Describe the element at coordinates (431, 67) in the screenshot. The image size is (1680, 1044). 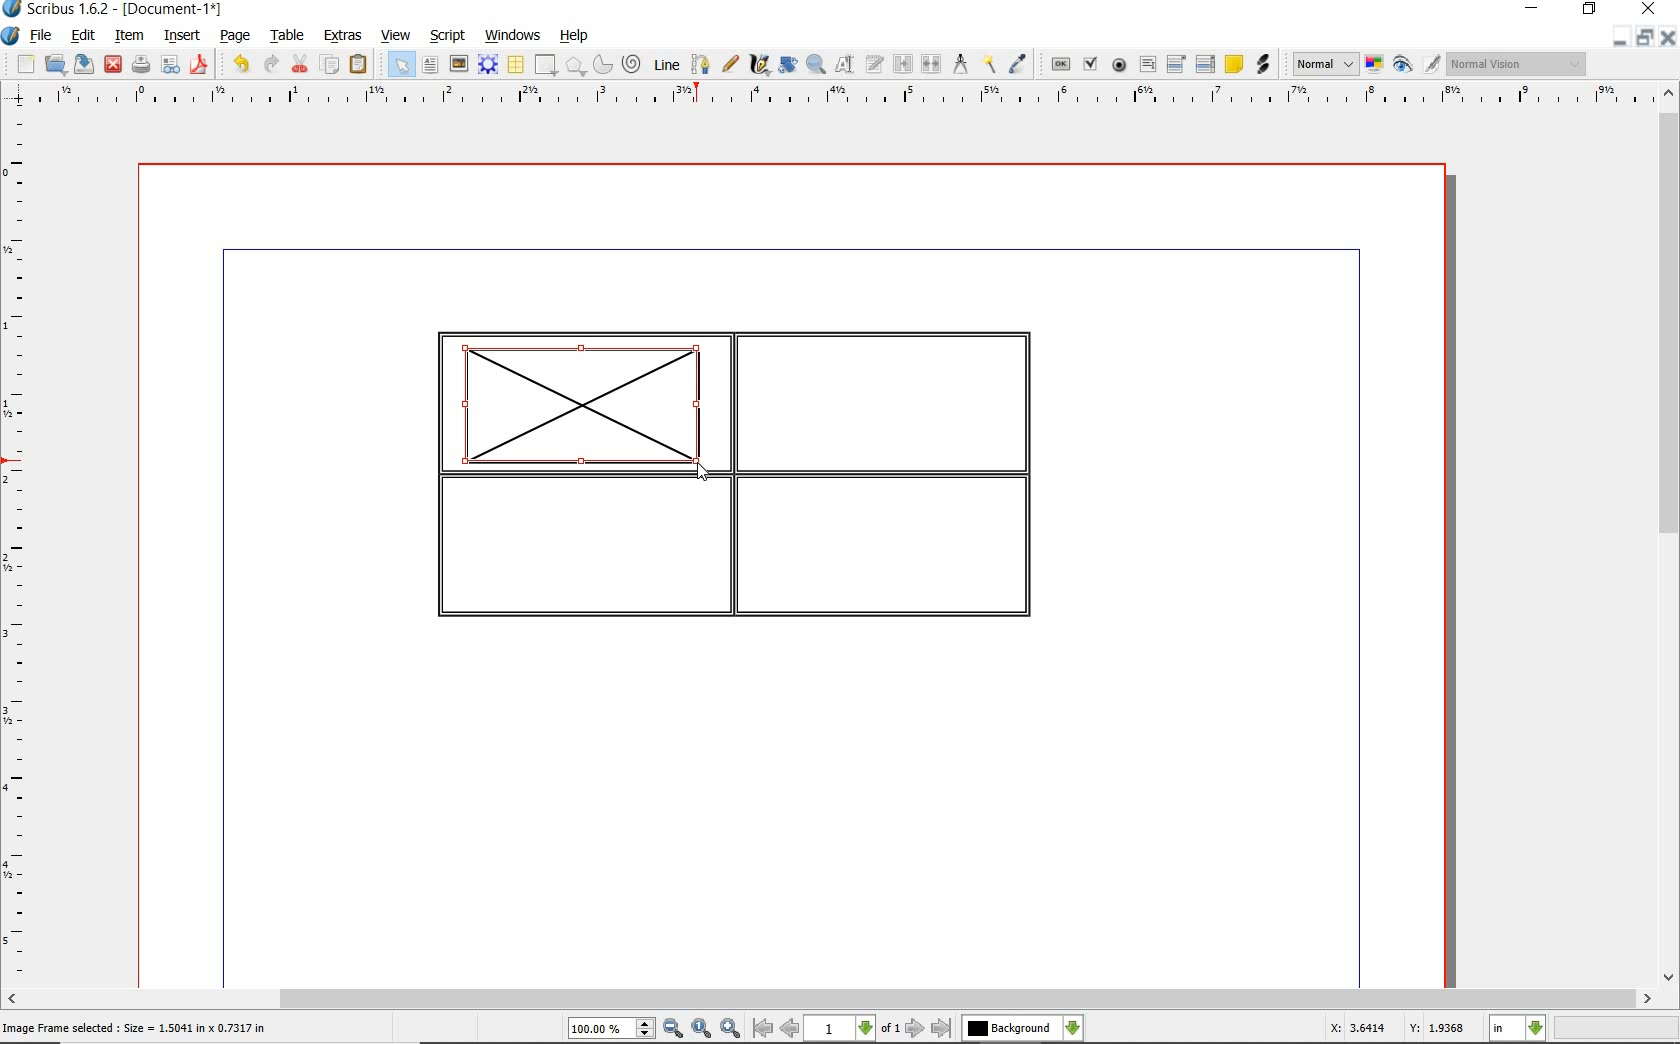
I see `text frame` at that location.